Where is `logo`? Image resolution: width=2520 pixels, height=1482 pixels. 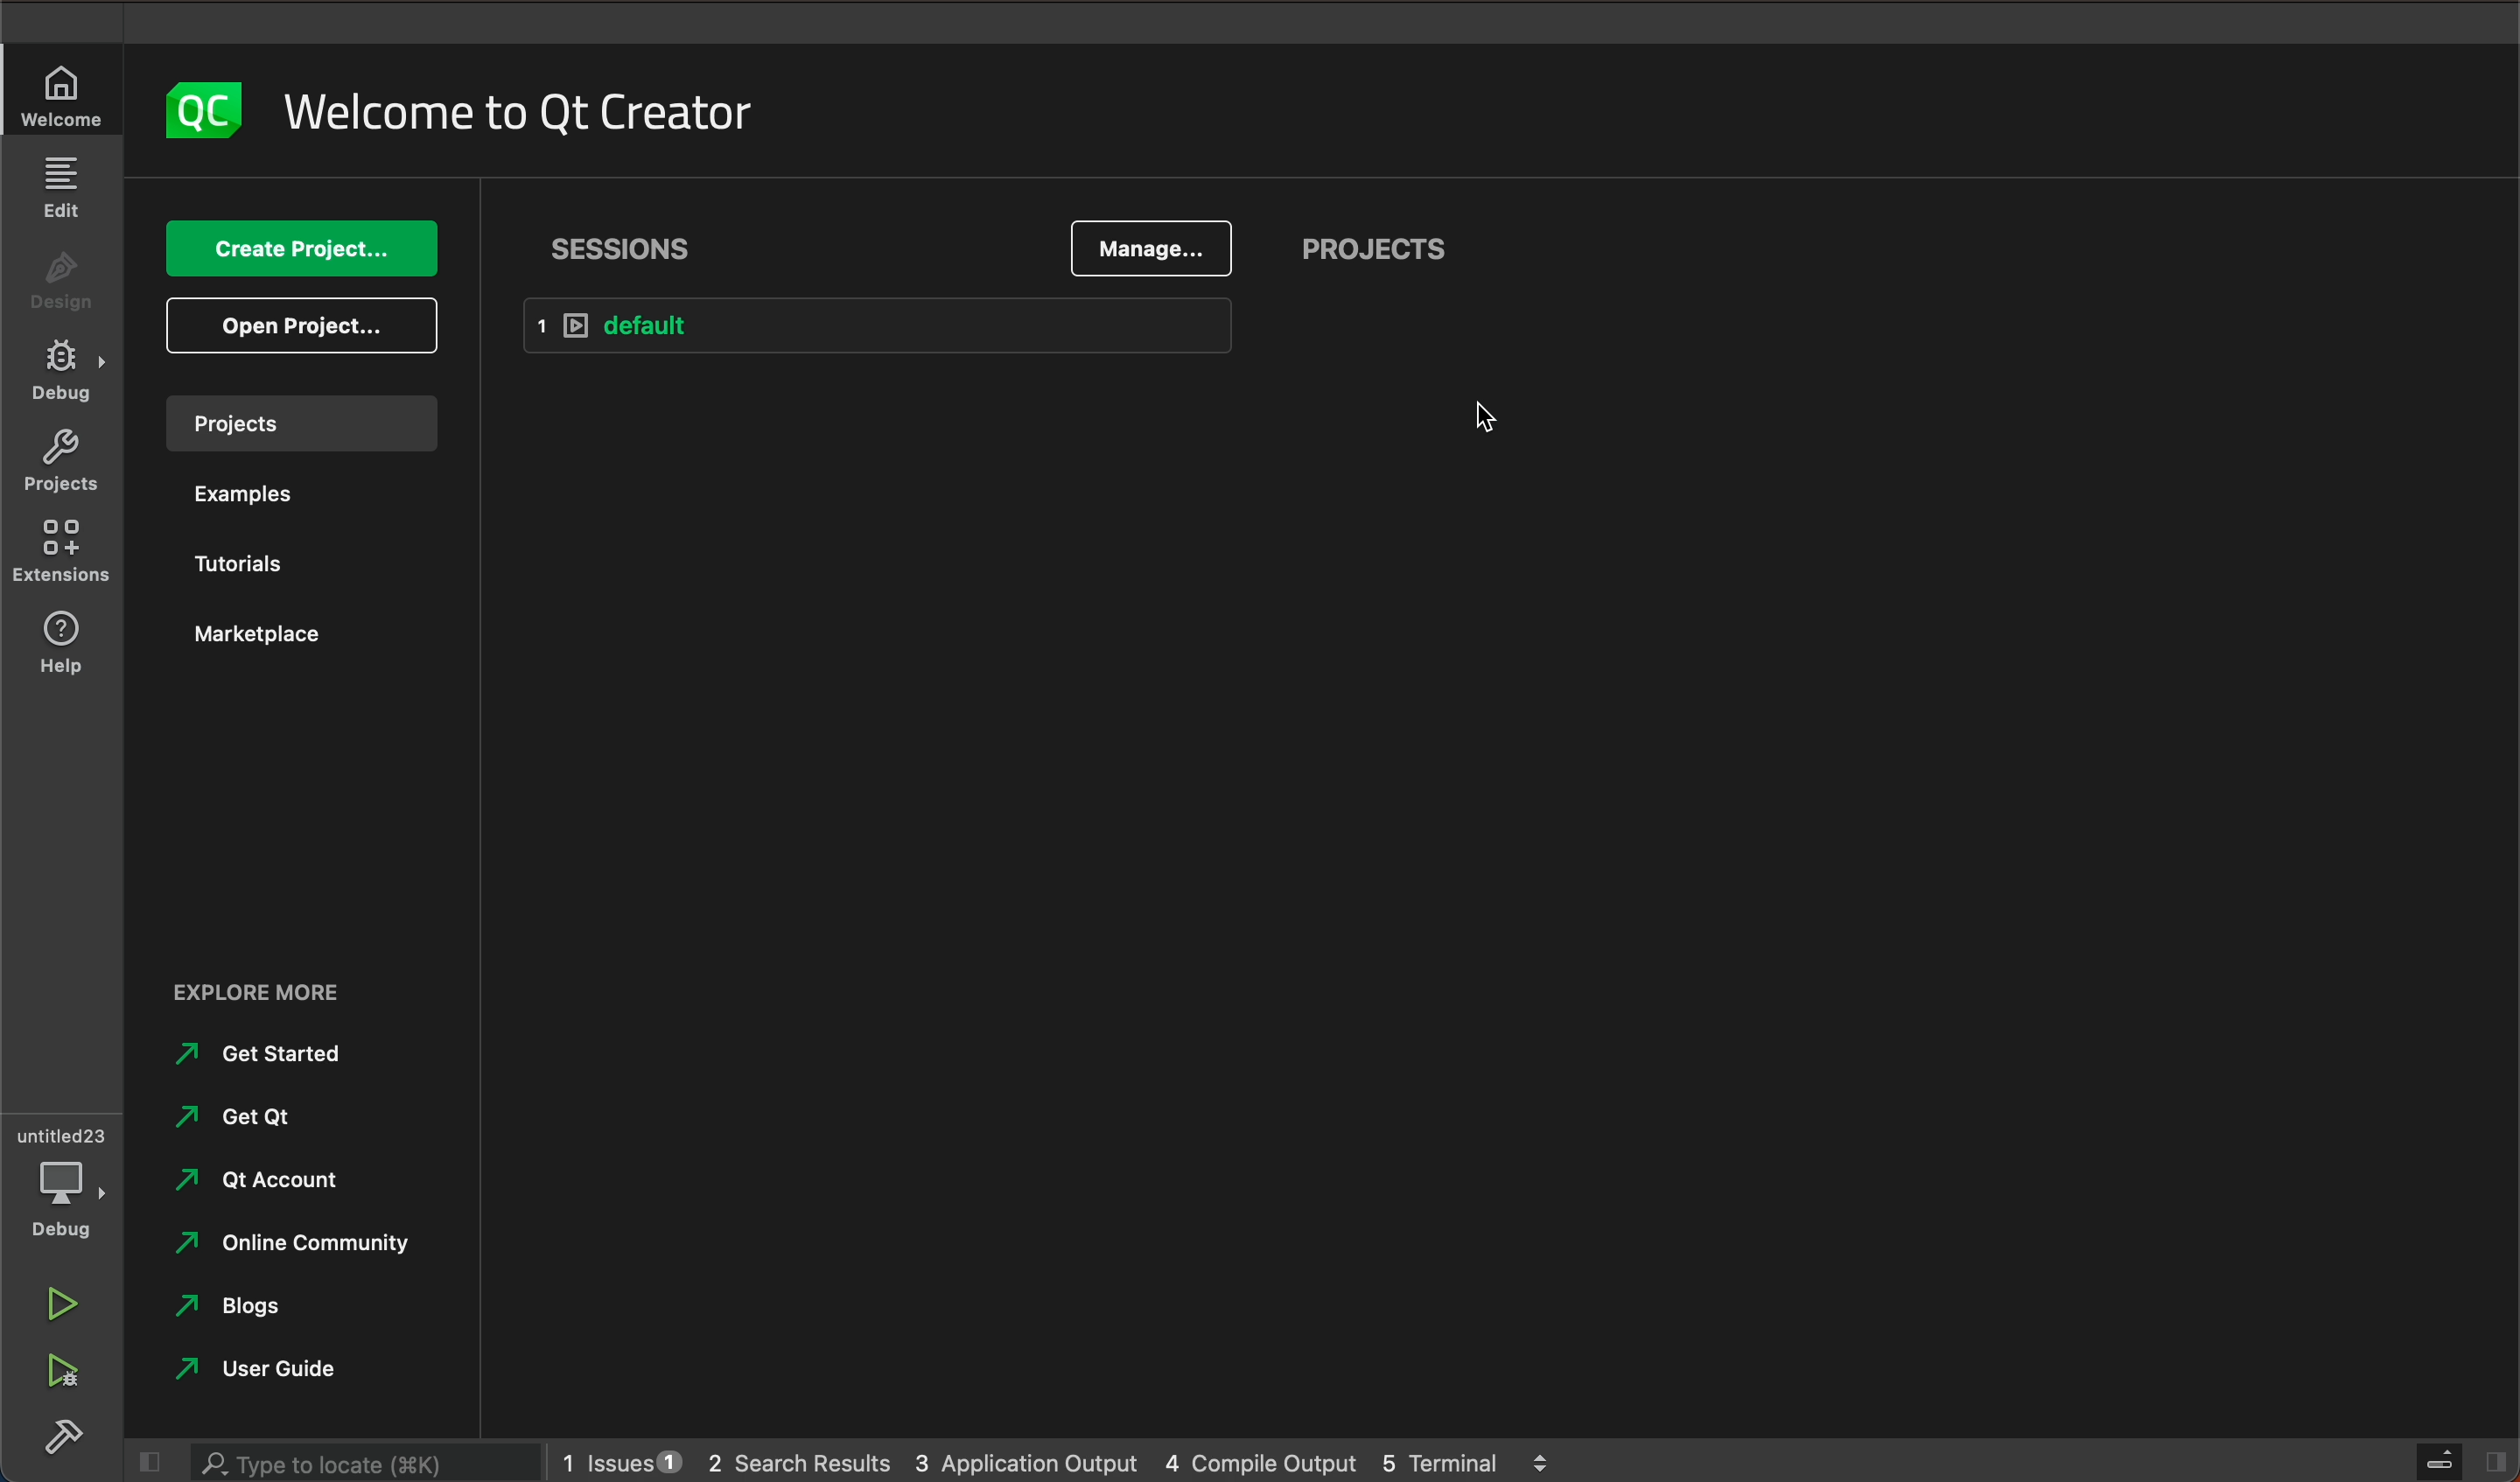
logo is located at coordinates (205, 113).